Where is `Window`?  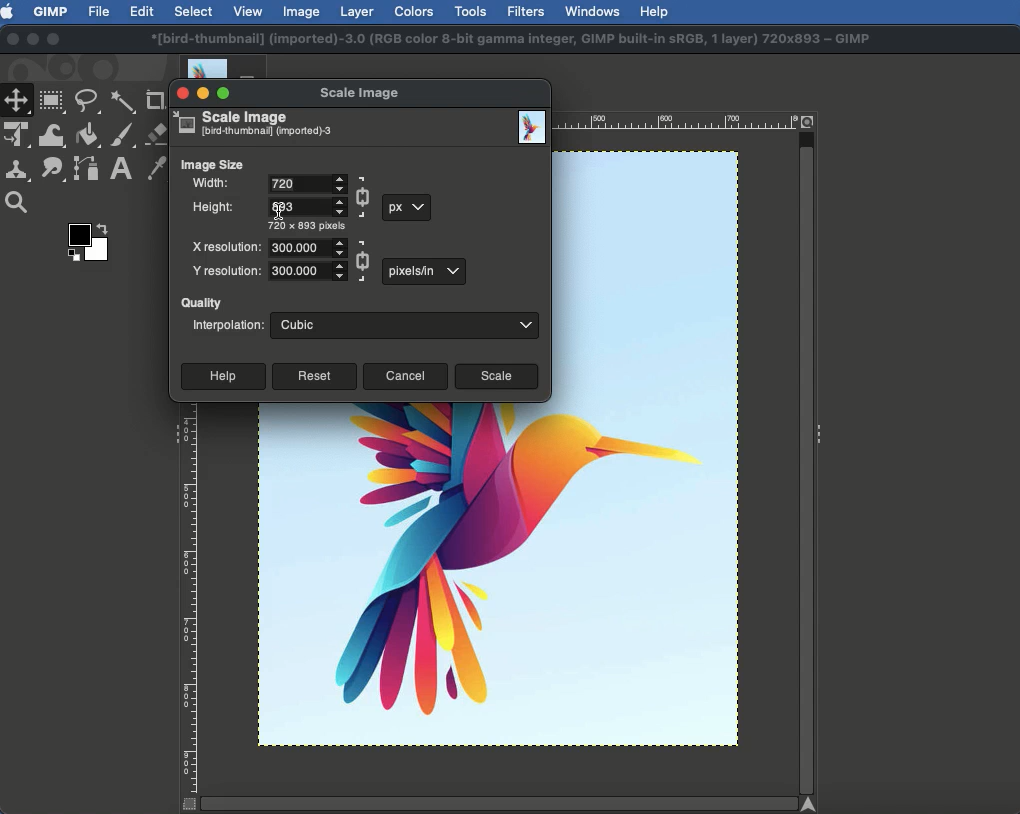 Window is located at coordinates (595, 10).